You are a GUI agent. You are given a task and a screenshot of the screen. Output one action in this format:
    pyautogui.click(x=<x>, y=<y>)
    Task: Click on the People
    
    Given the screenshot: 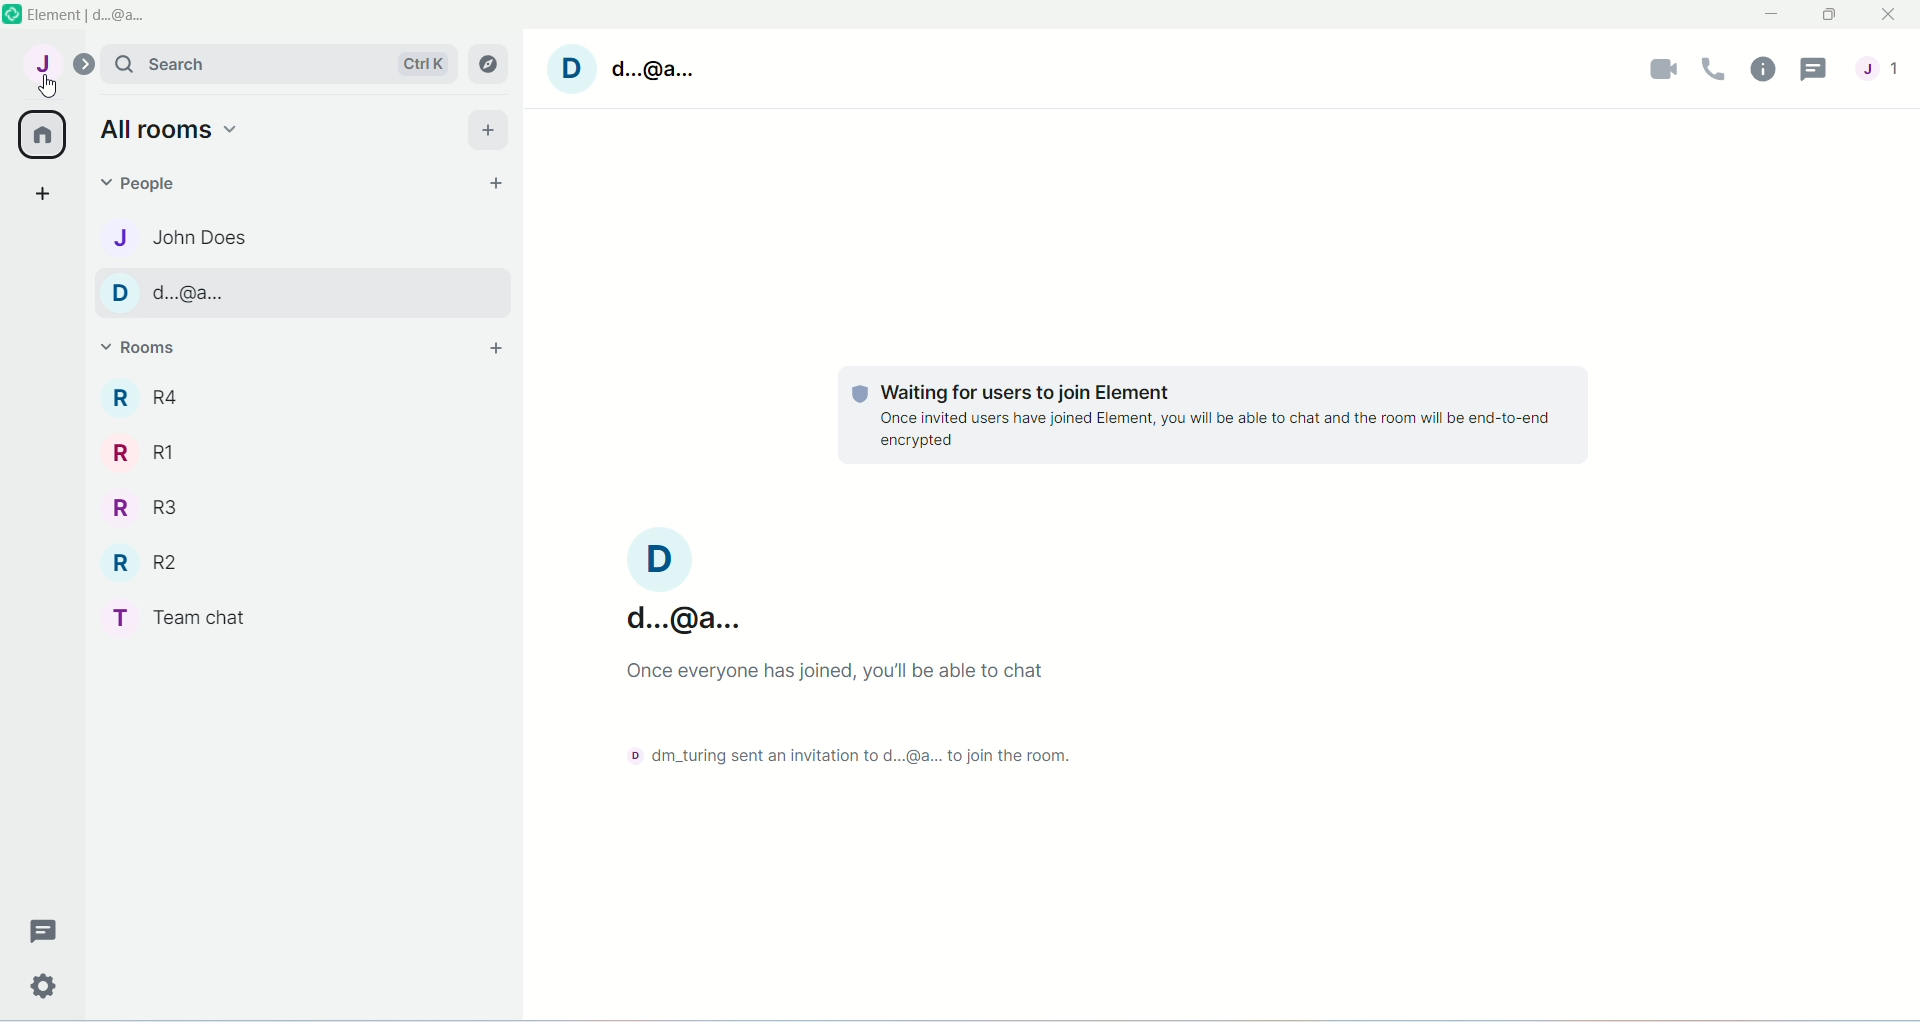 What is the action you would take?
    pyautogui.click(x=149, y=182)
    